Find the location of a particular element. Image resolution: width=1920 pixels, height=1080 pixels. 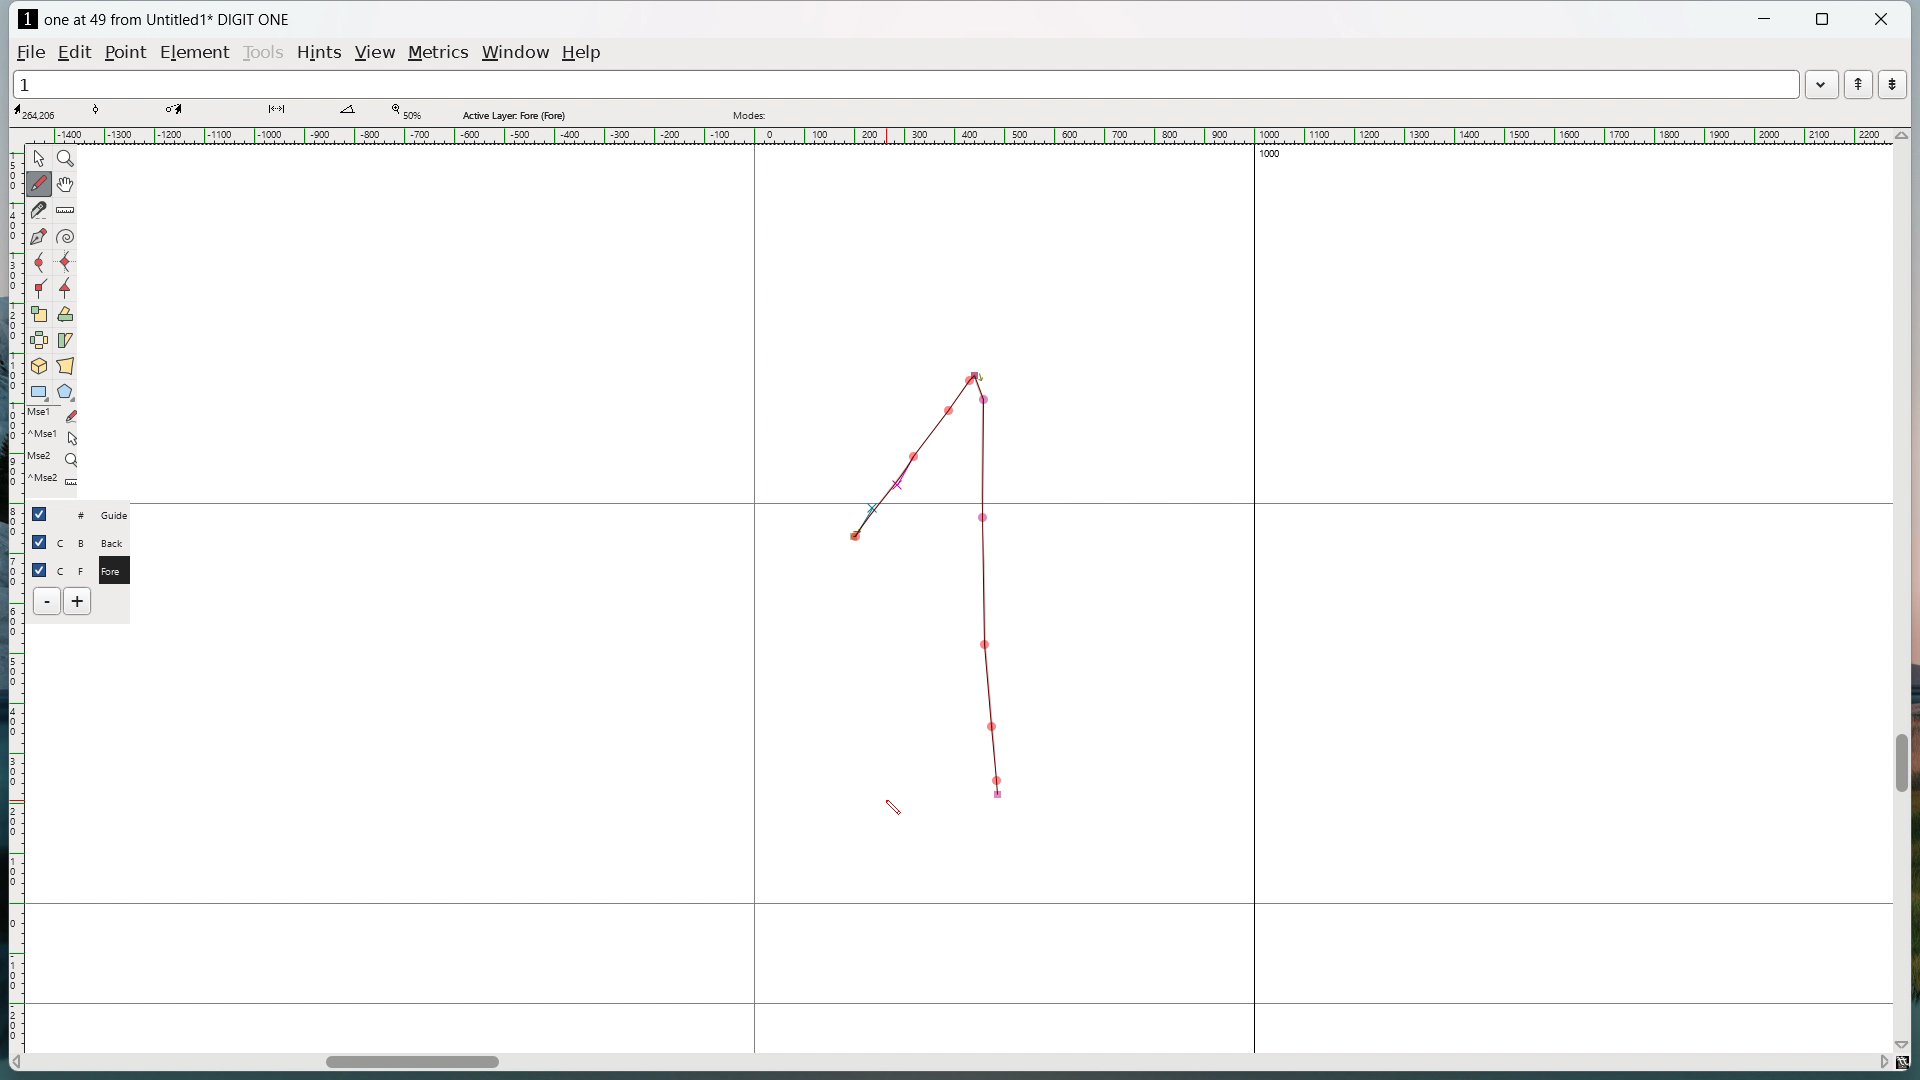

view is located at coordinates (377, 53).